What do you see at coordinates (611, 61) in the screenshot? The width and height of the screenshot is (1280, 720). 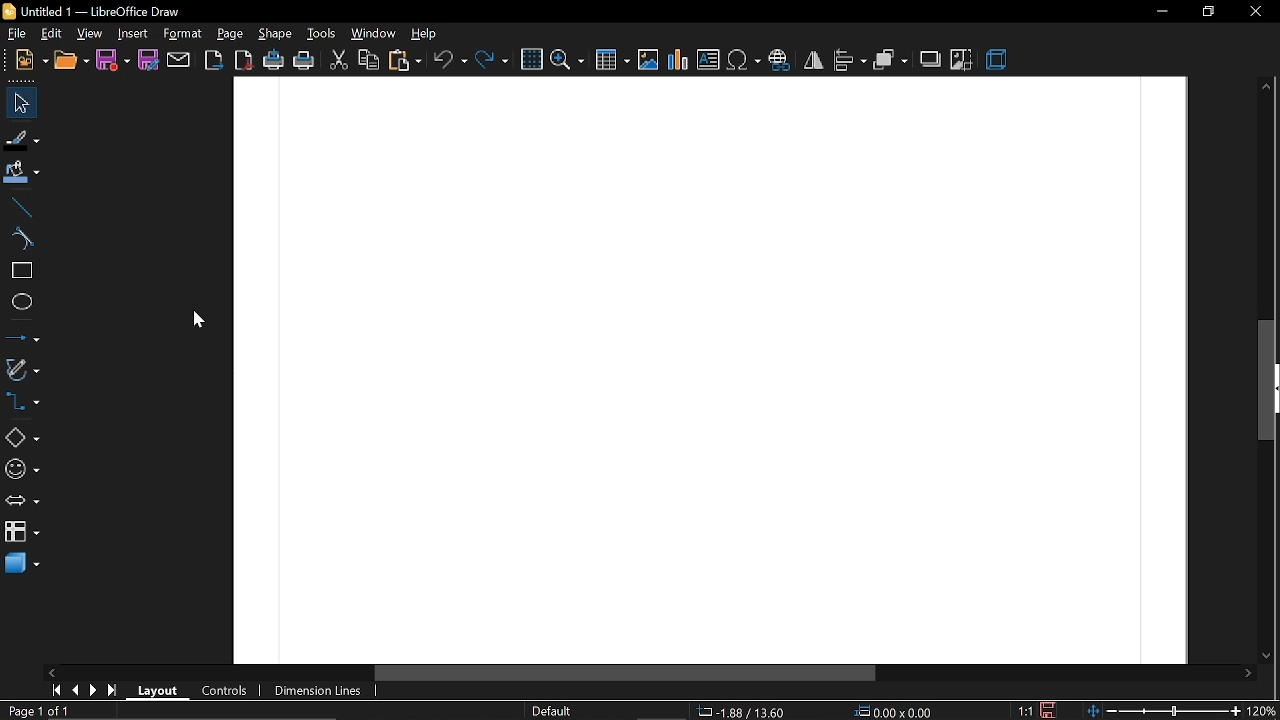 I see `insert table` at bounding box center [611, 61].